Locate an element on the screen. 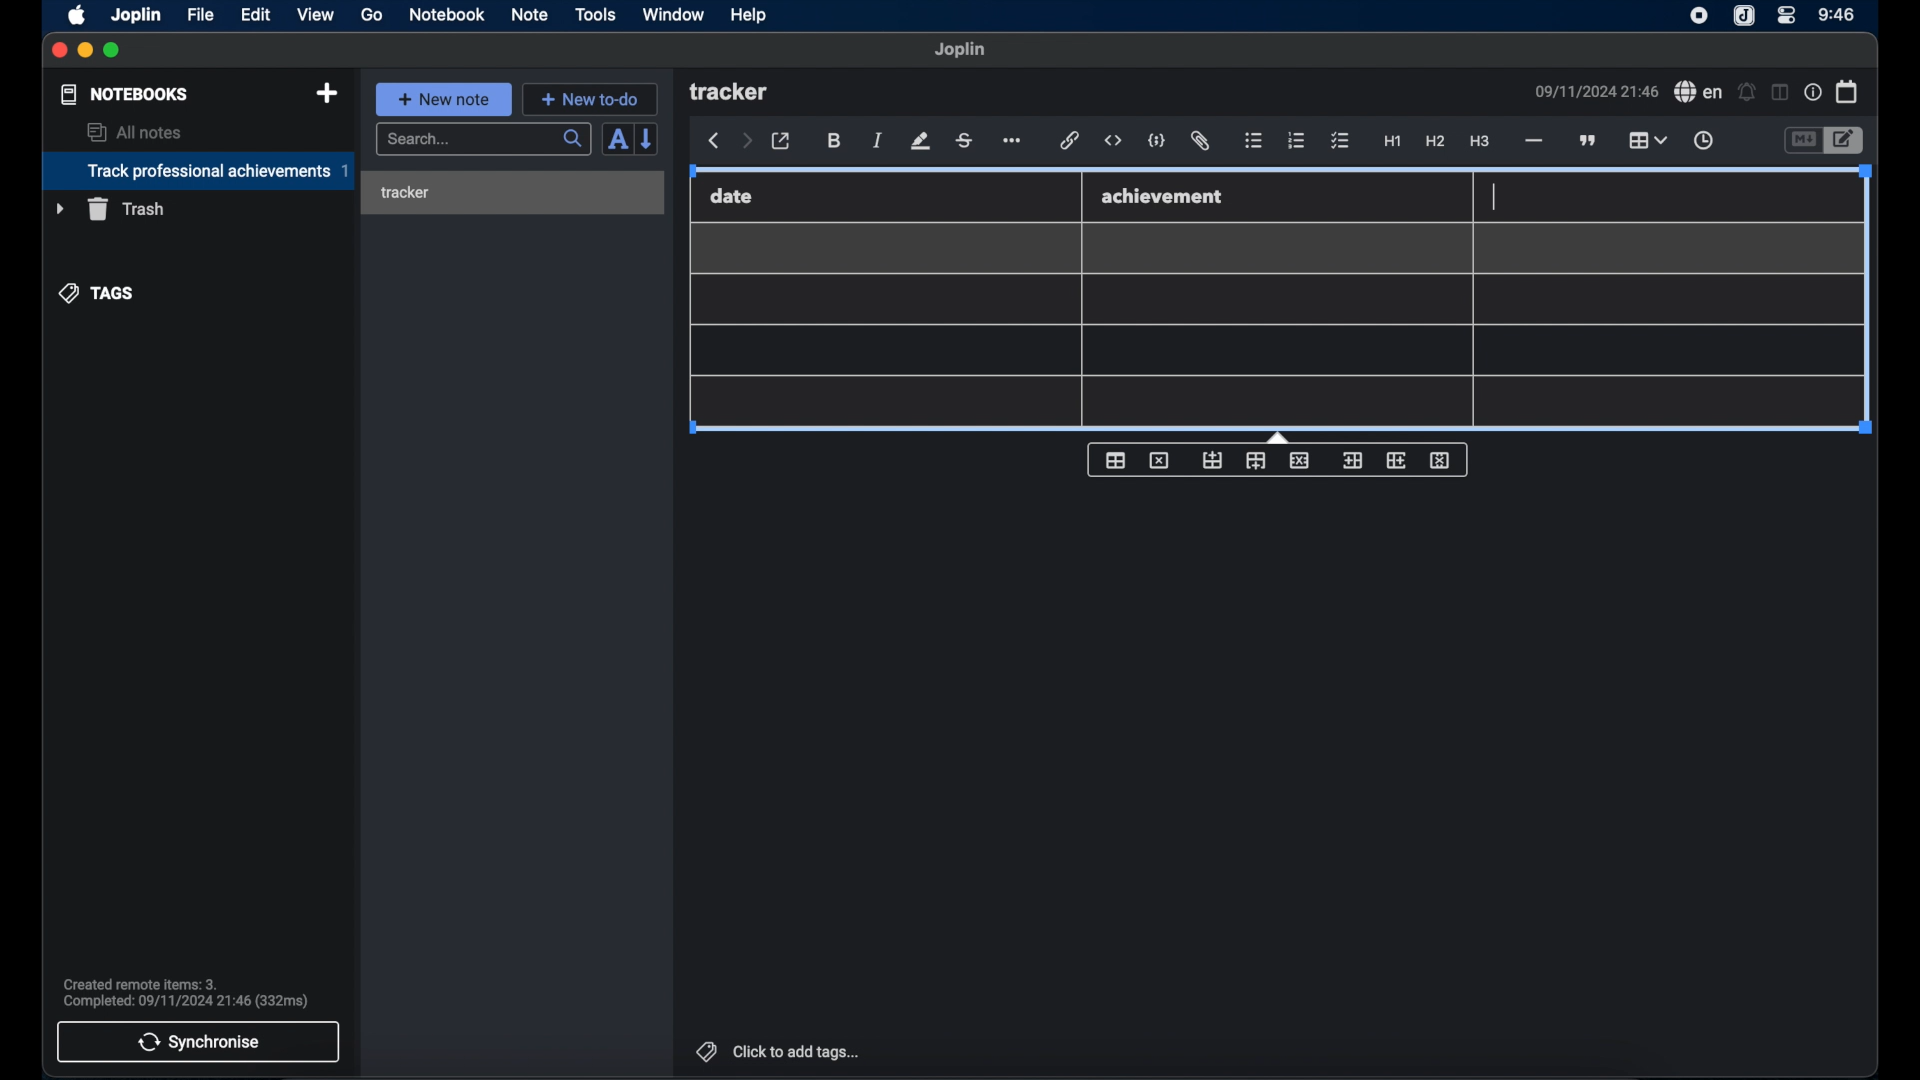 Image resolution: width=1920 pixels, height=1080 pixels. view is located at coordinates (315, 14).